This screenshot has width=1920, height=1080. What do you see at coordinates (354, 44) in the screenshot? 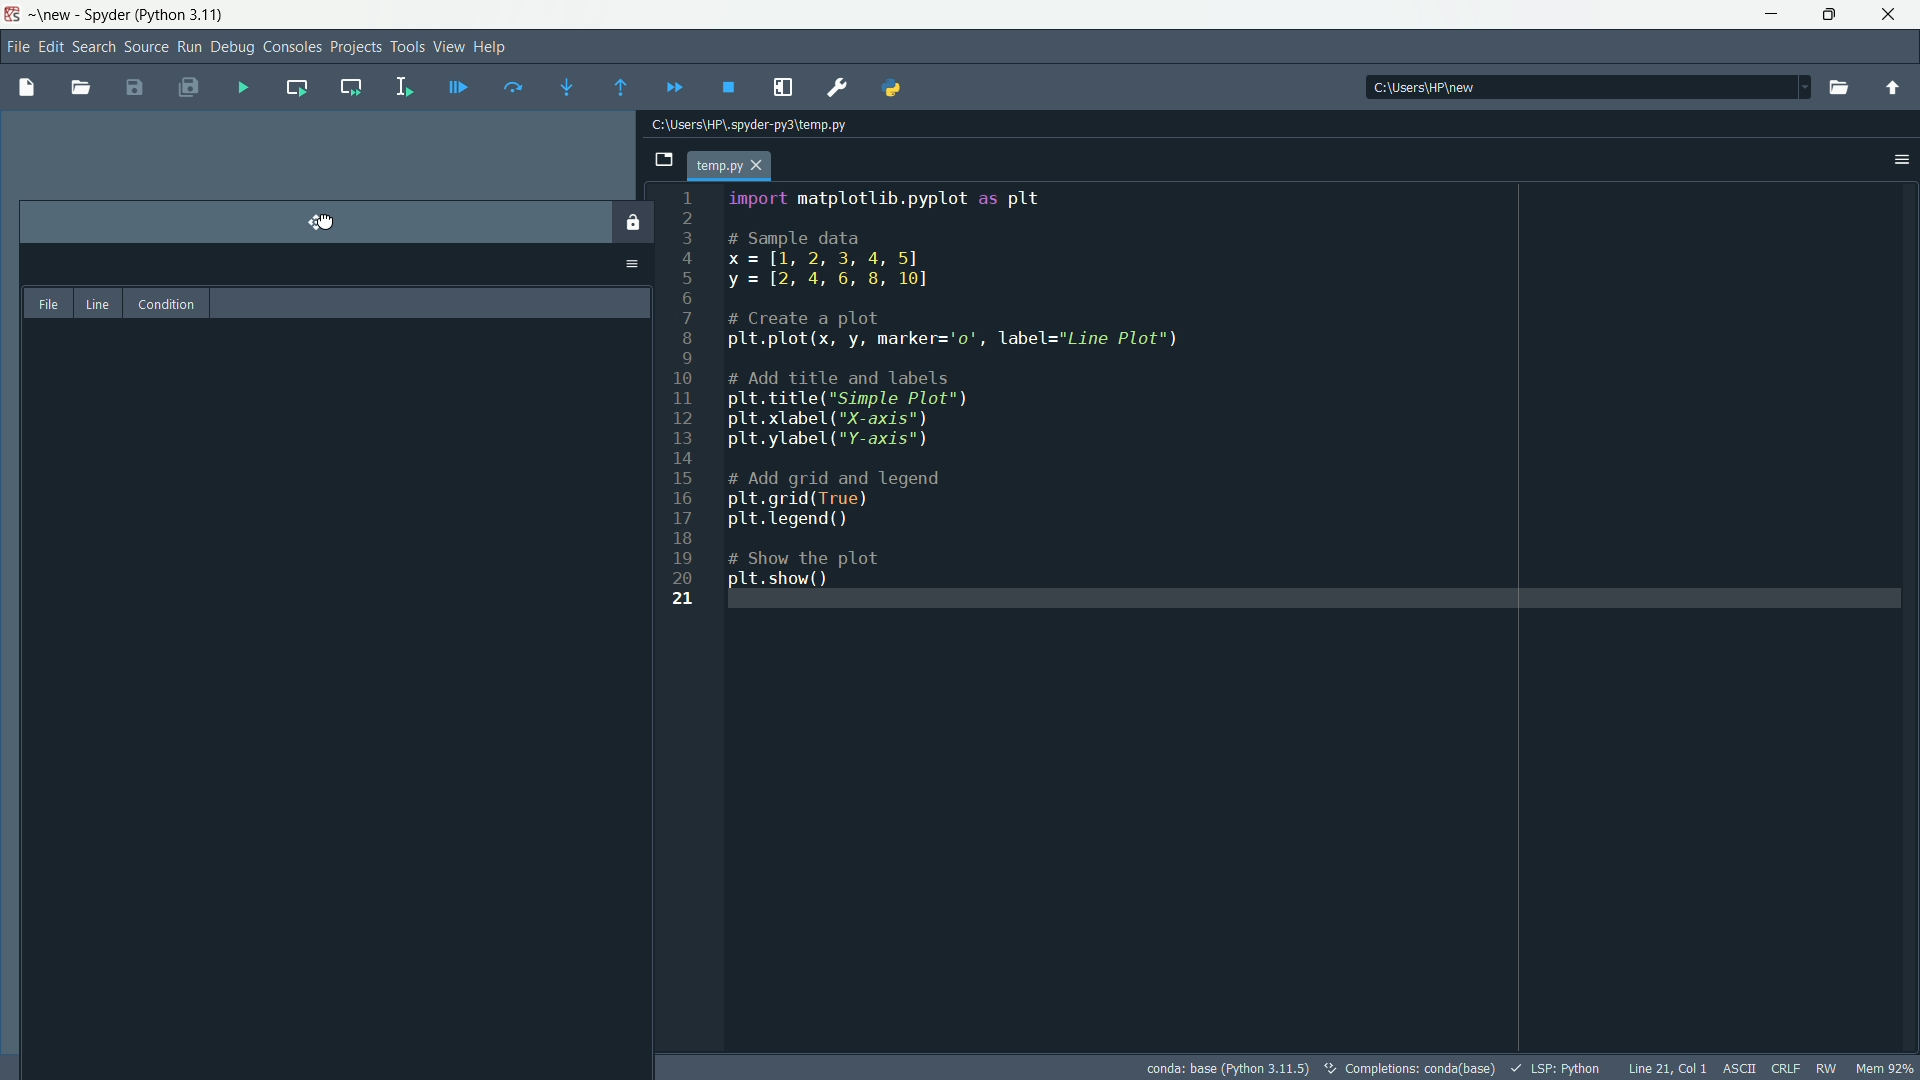
I see `project menu` at bounding box center [354, 44].